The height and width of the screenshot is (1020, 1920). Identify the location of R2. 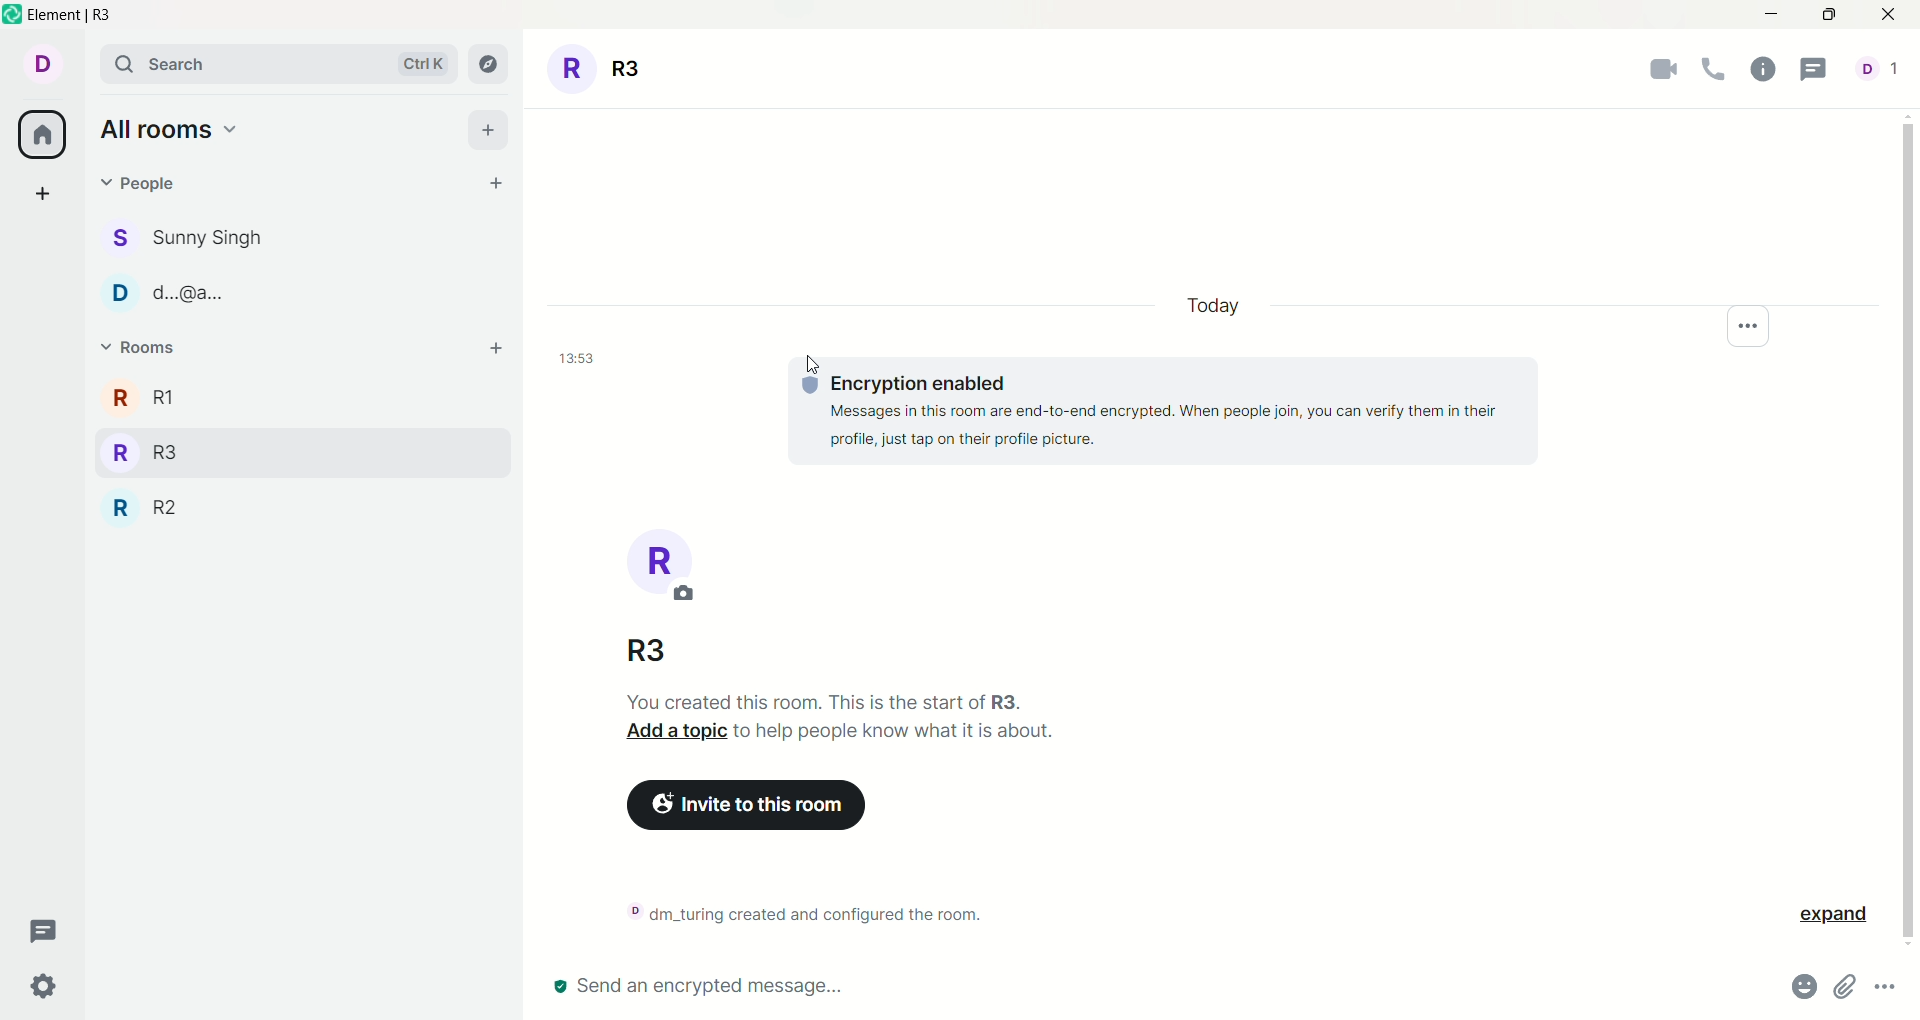
(149, 507).